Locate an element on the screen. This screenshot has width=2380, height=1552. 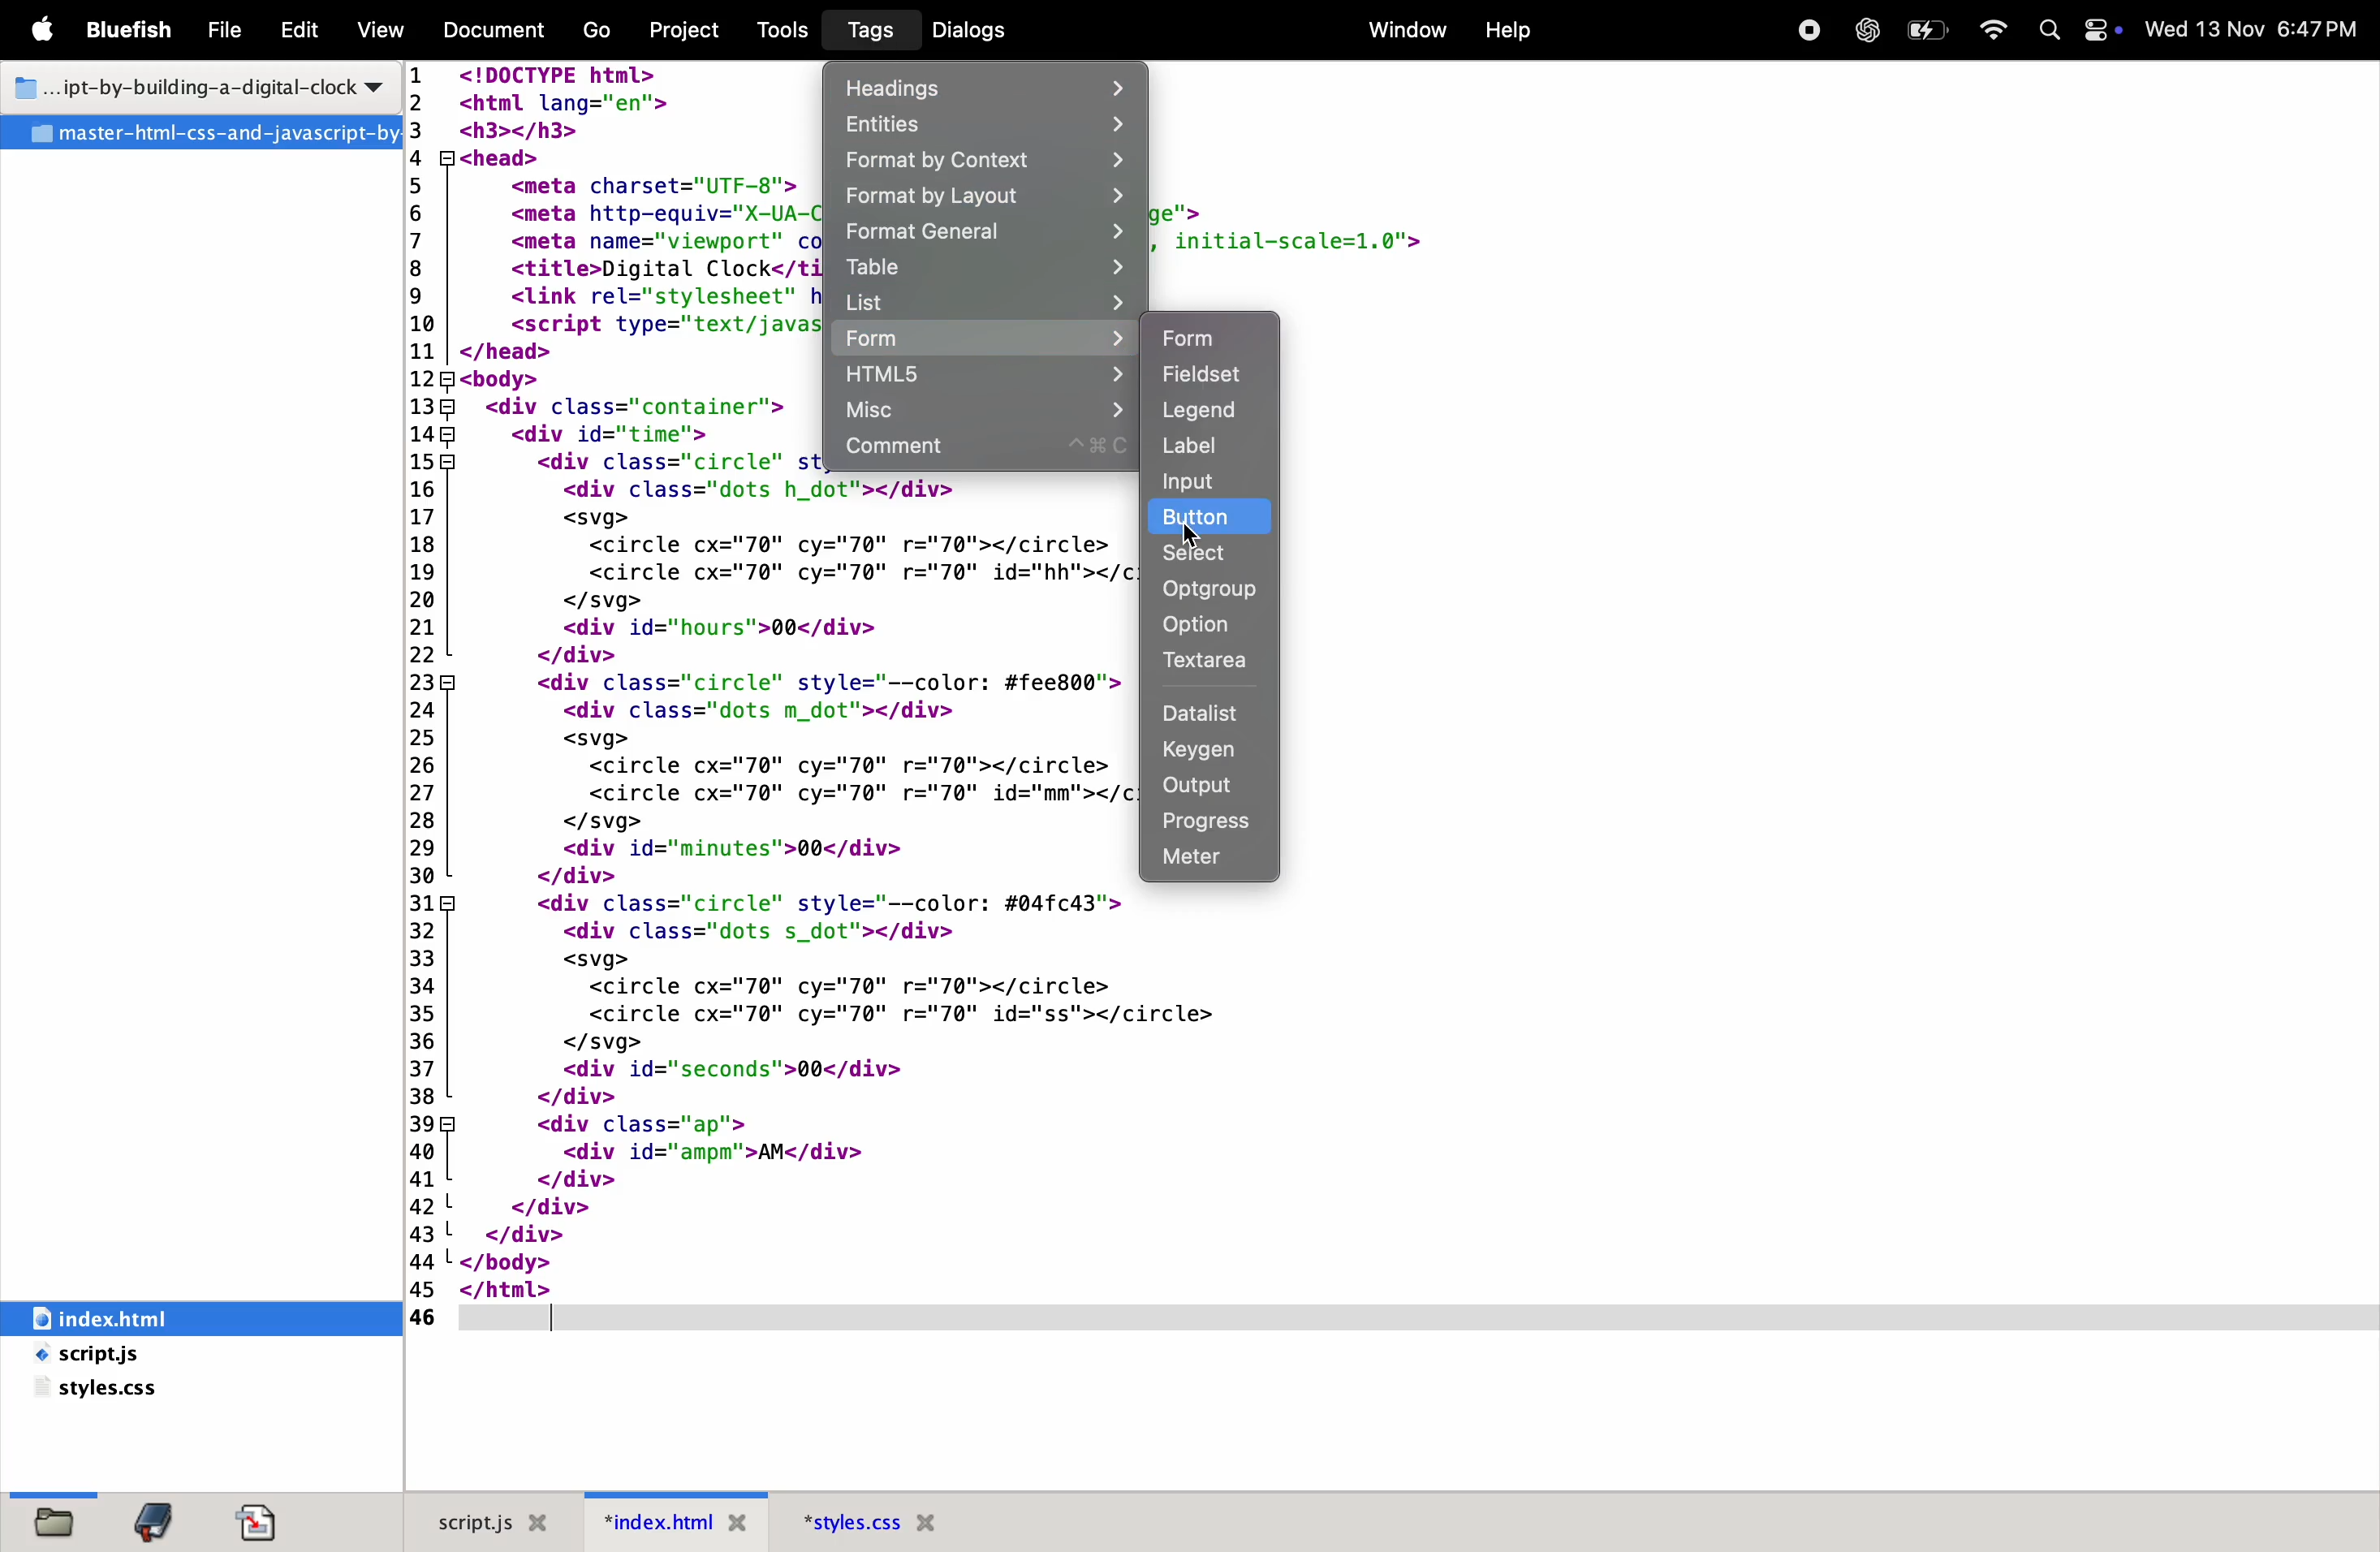
page title is located at coordinates (195, 90).